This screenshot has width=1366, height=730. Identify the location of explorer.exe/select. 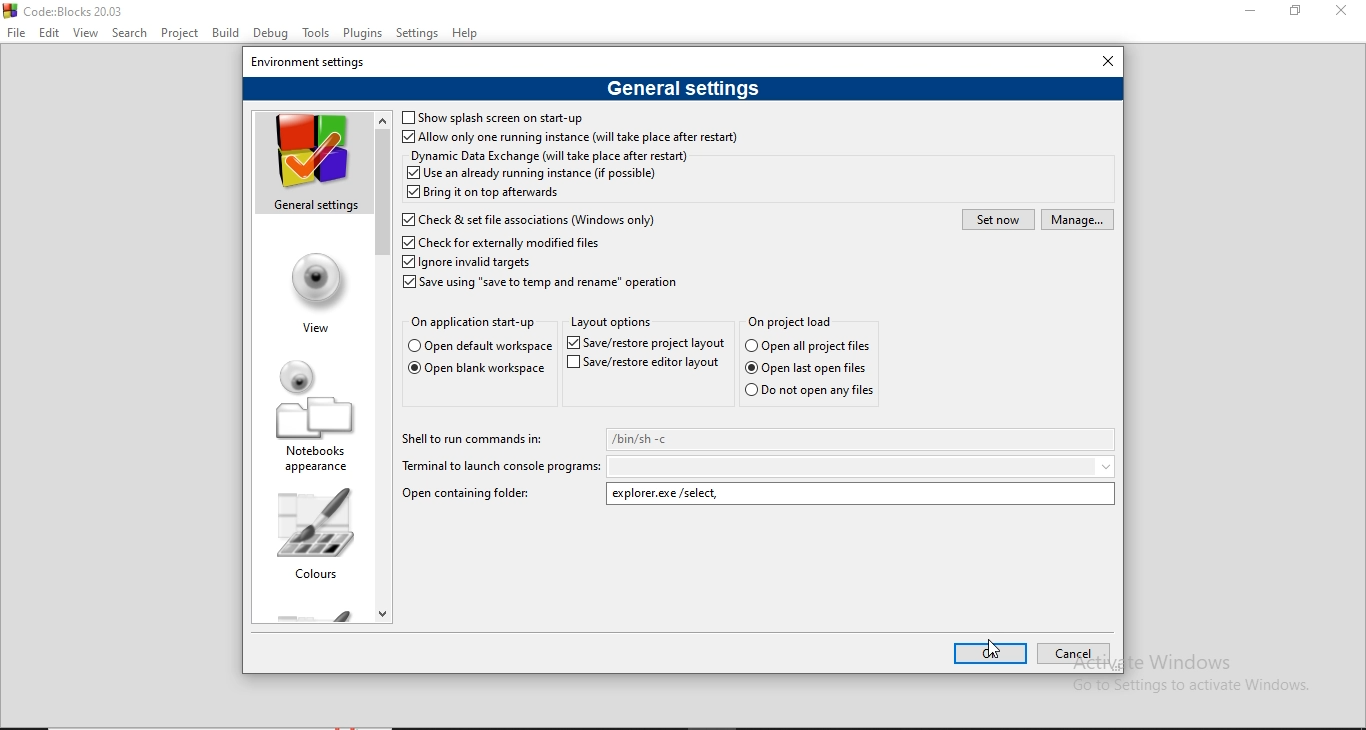
(863, 493).